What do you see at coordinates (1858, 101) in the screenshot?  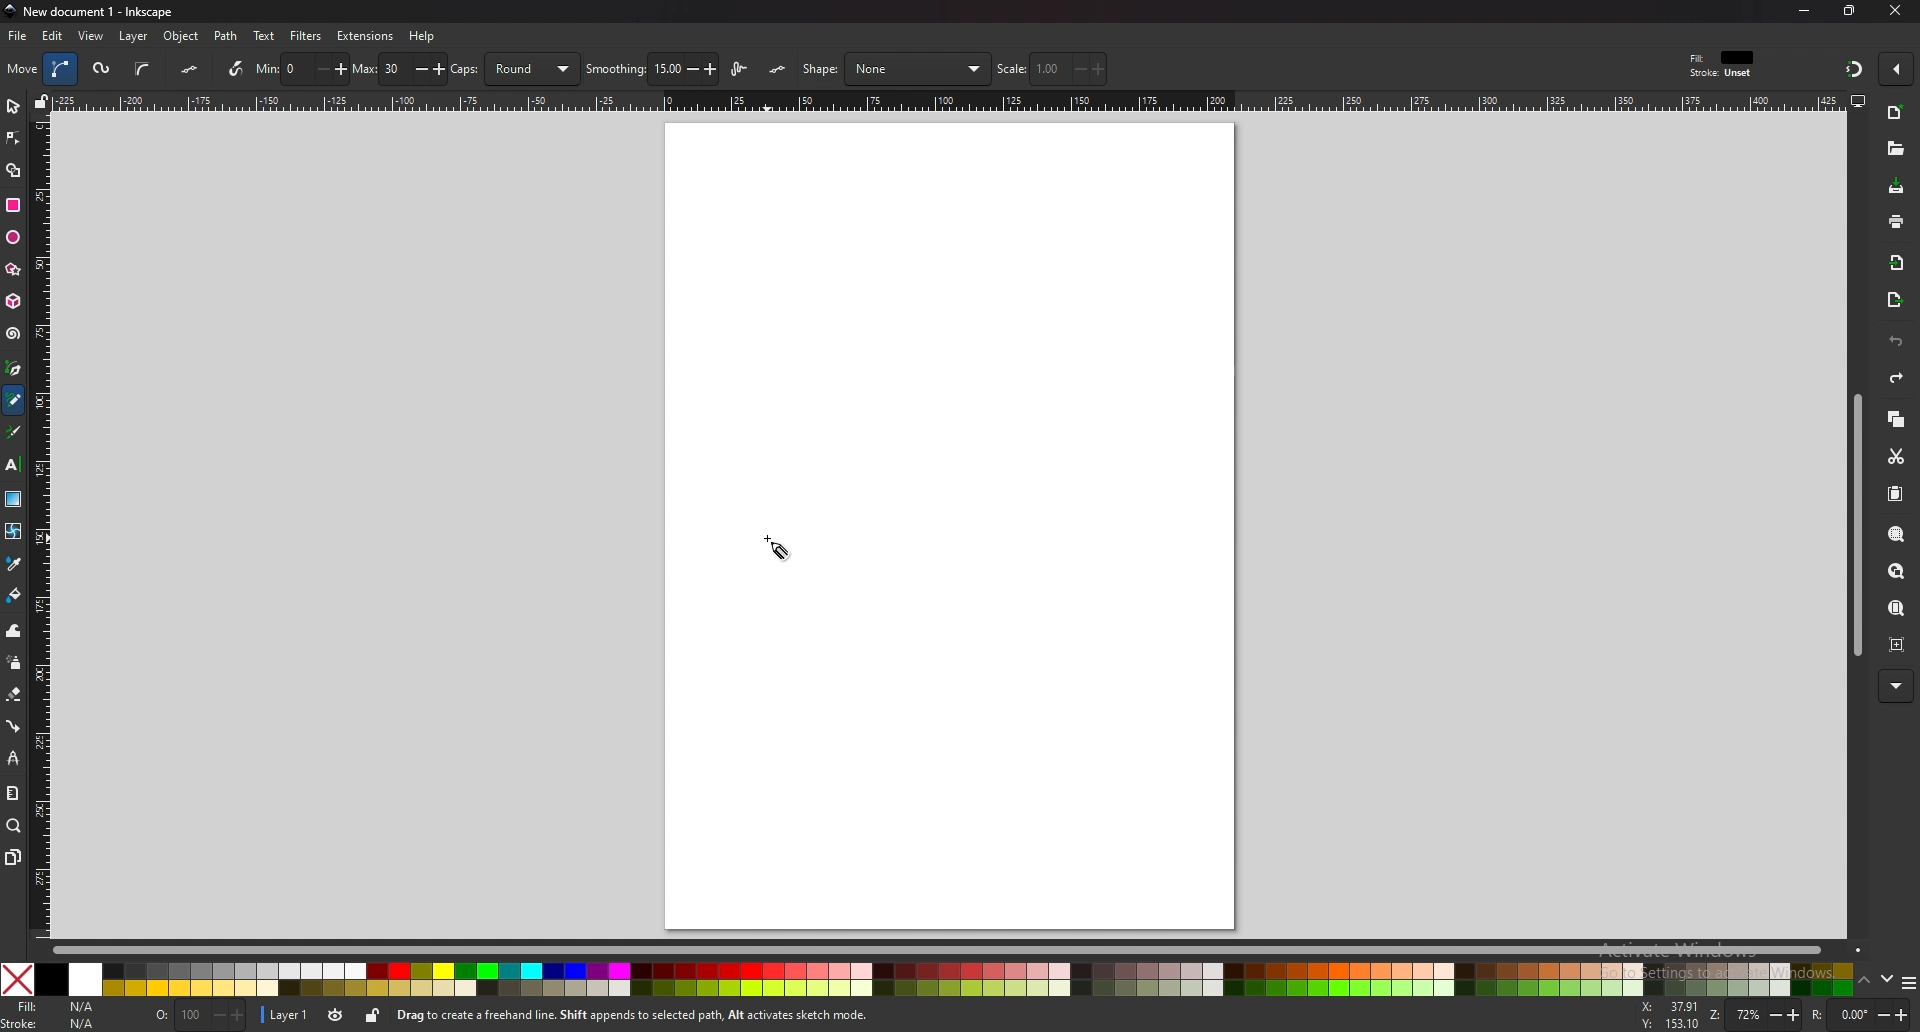 I see `display view` at bounding box center [1858, 101].